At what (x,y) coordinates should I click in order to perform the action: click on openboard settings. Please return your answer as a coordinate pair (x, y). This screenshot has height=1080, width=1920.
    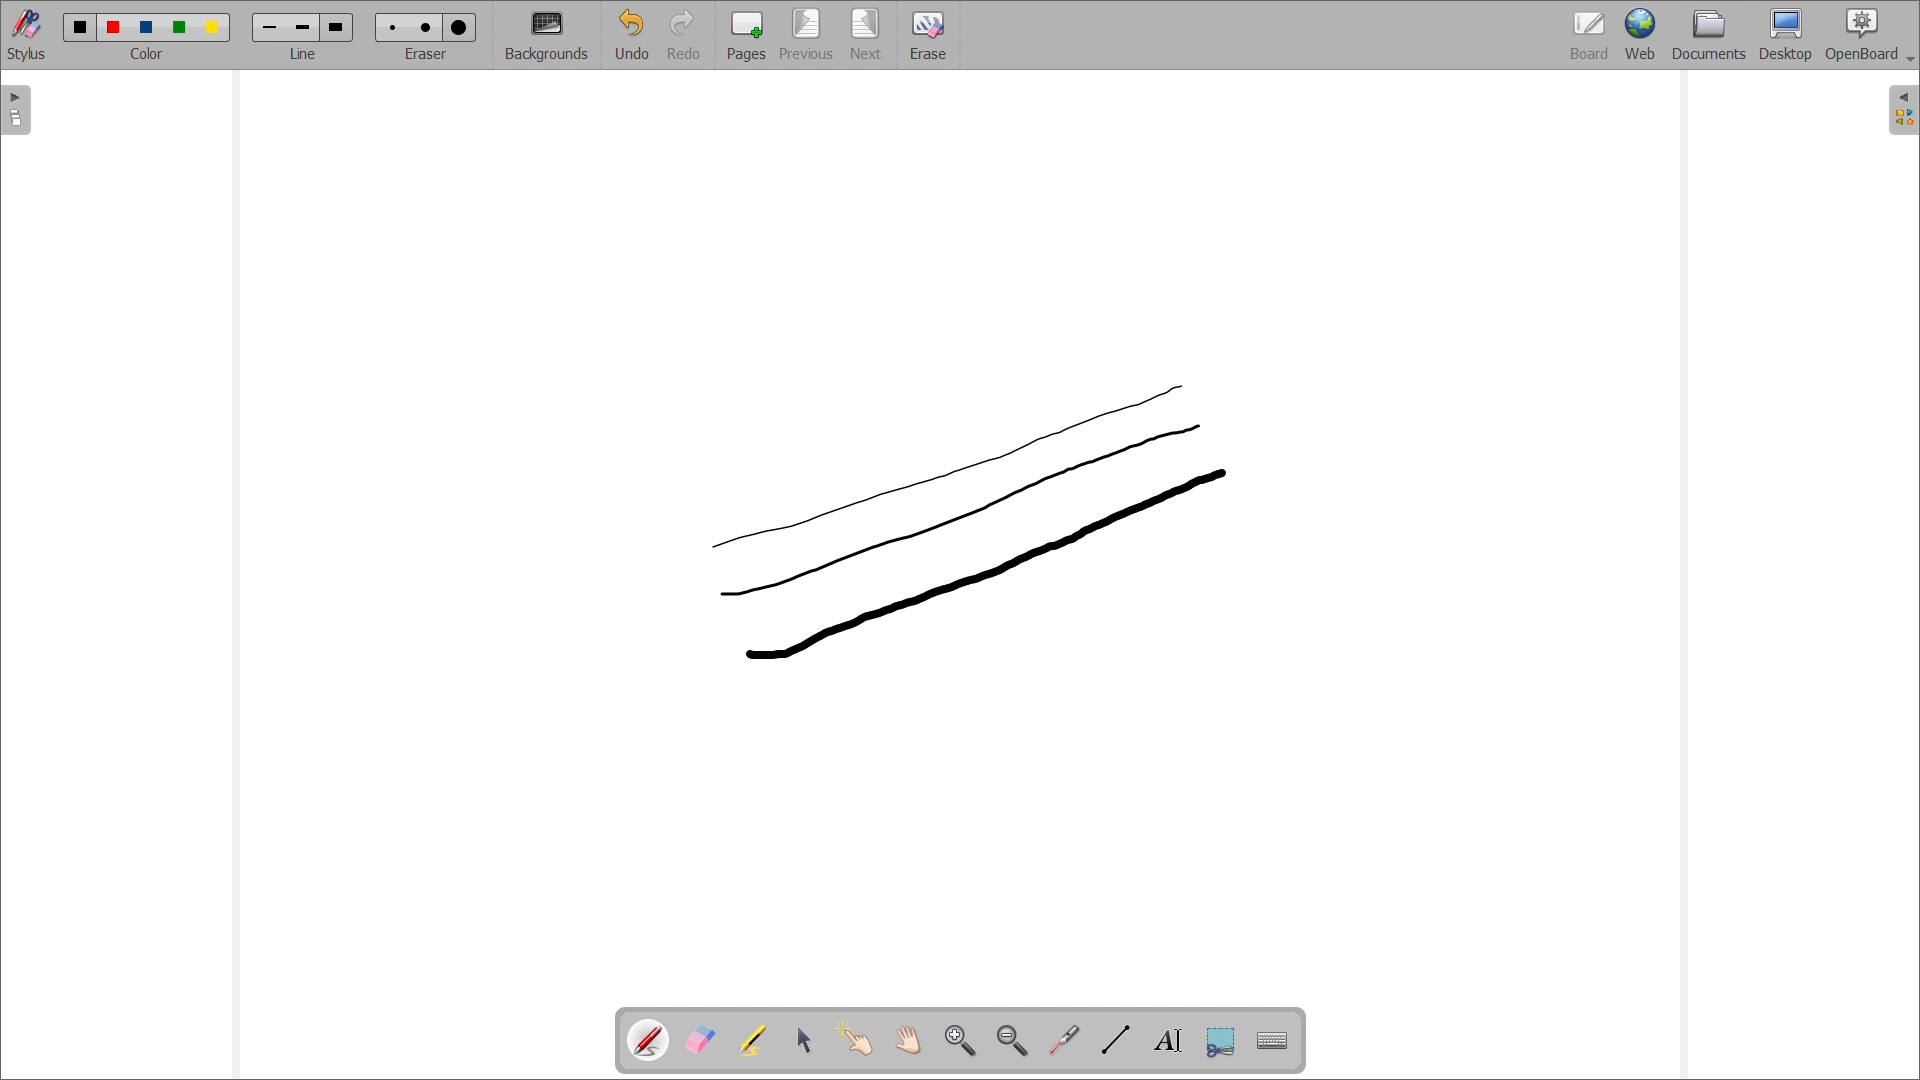
    Looking at the image, I should click on (1869, 35).